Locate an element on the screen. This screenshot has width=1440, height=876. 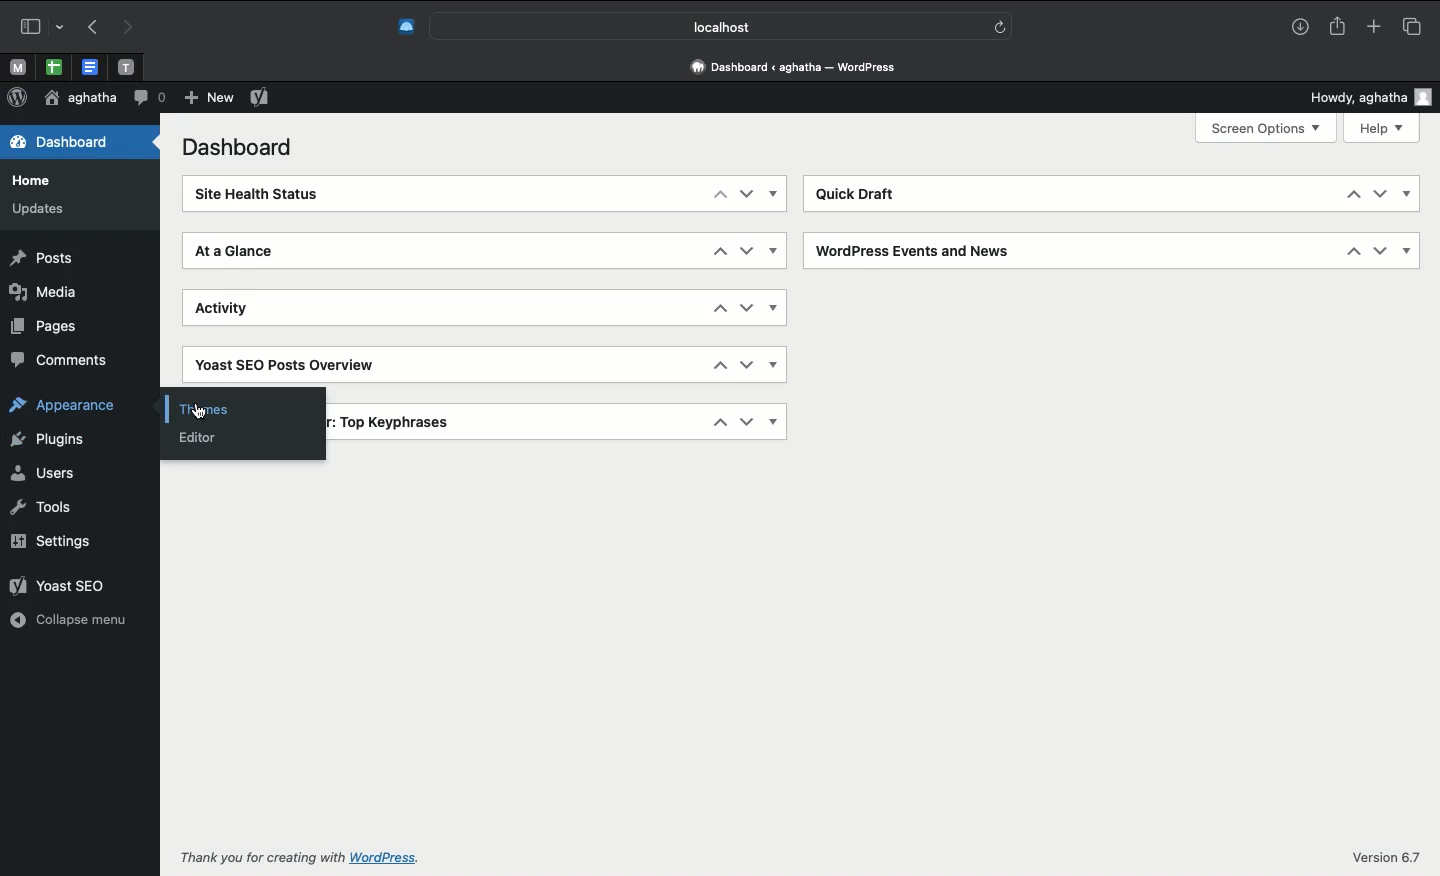
At a glance is located at coordinates (248, 254).